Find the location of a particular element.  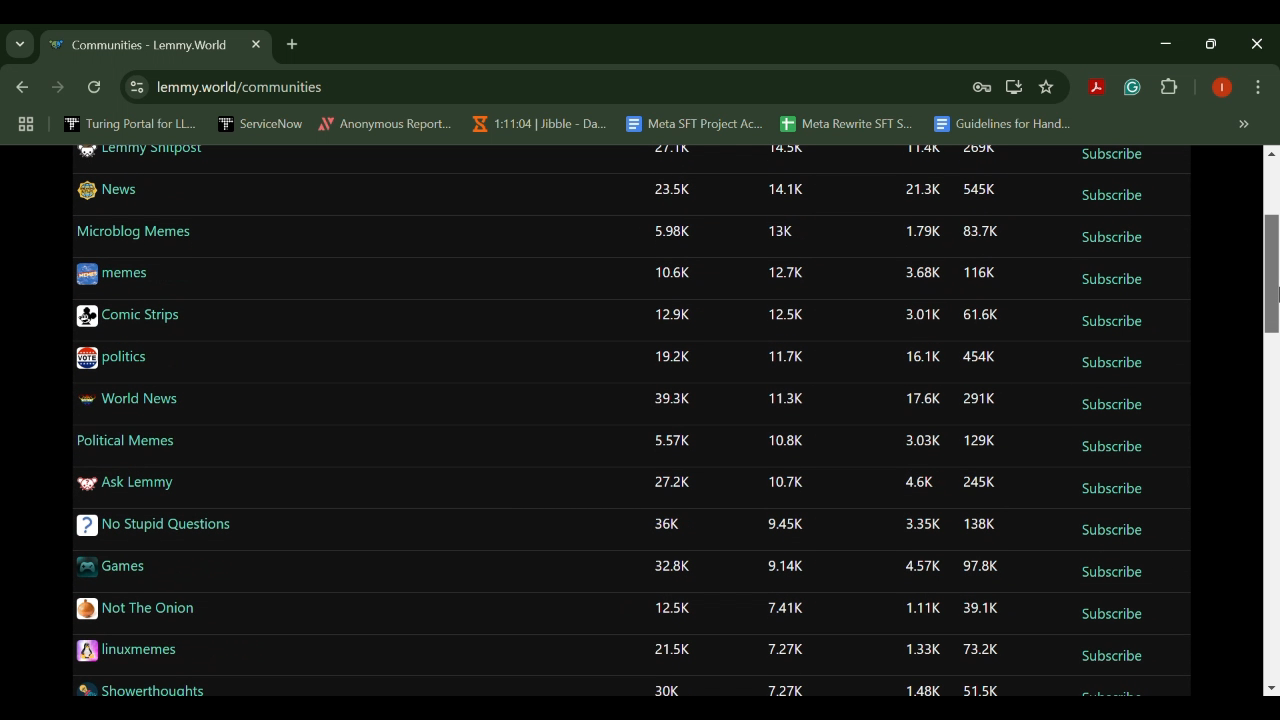

Subscribe is located at coordinates (1114, 656).